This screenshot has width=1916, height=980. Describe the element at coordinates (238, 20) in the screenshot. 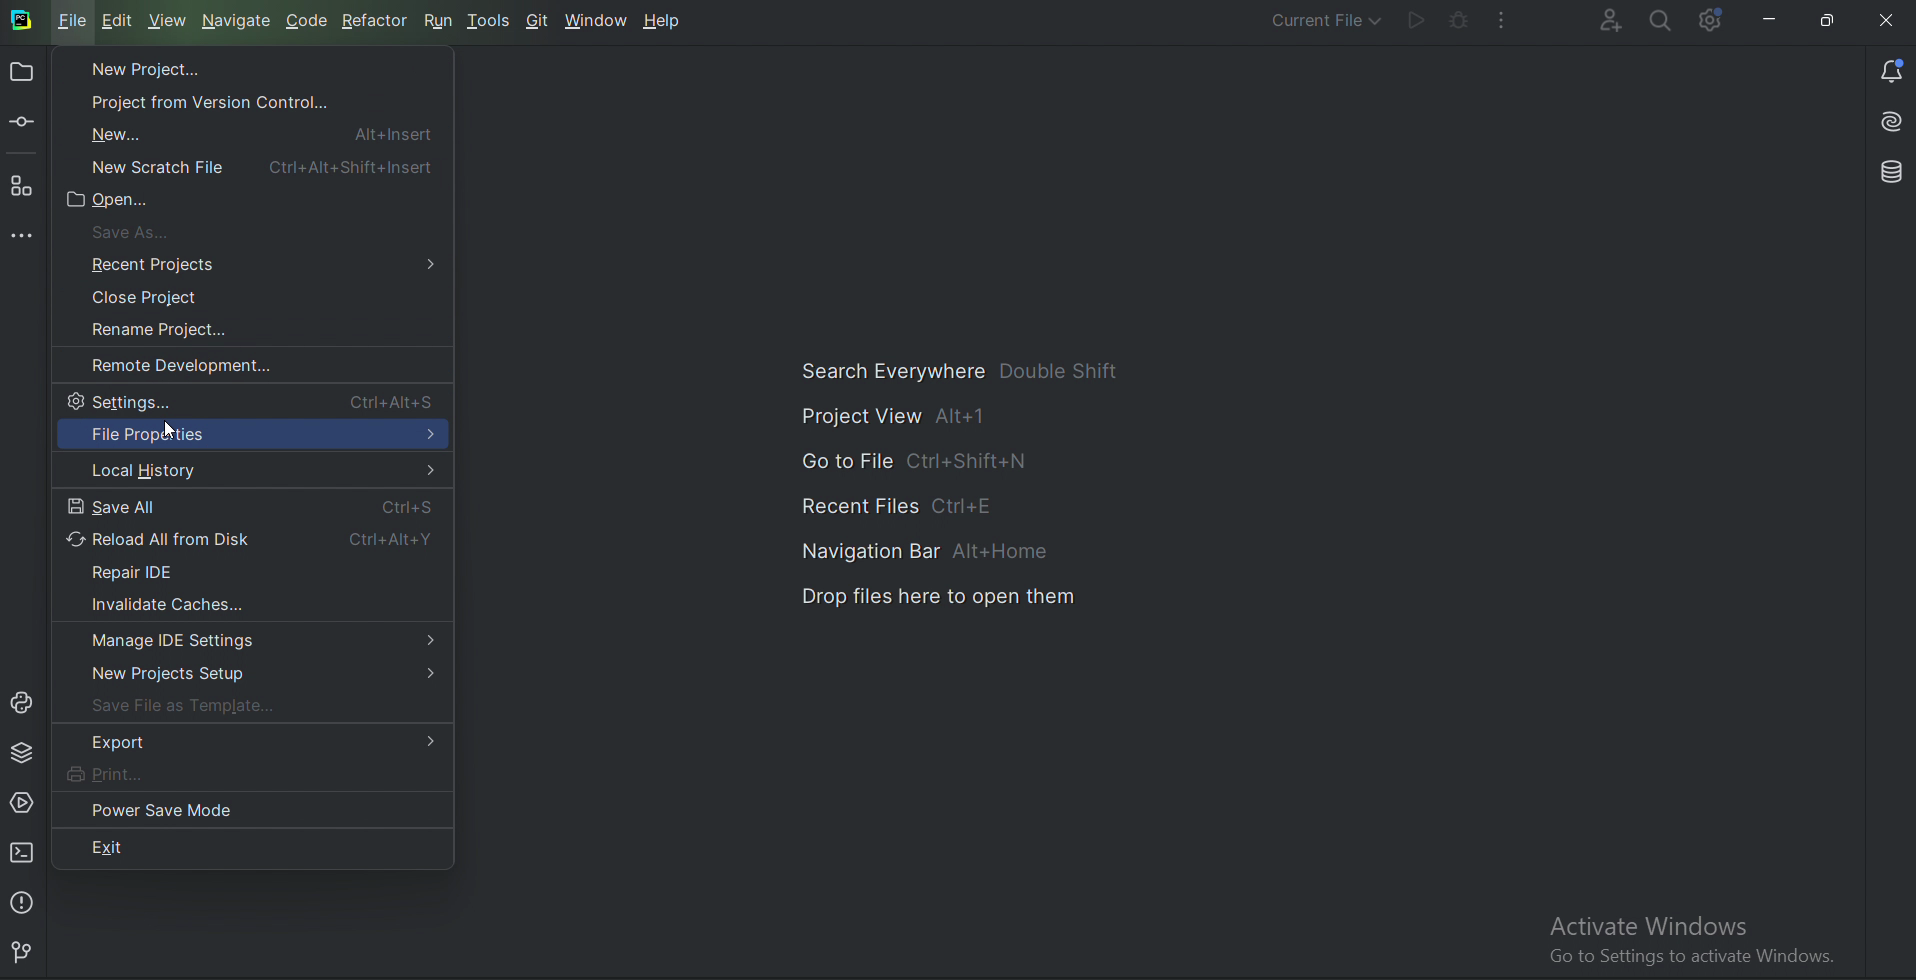

I see `Navigate` at that location.